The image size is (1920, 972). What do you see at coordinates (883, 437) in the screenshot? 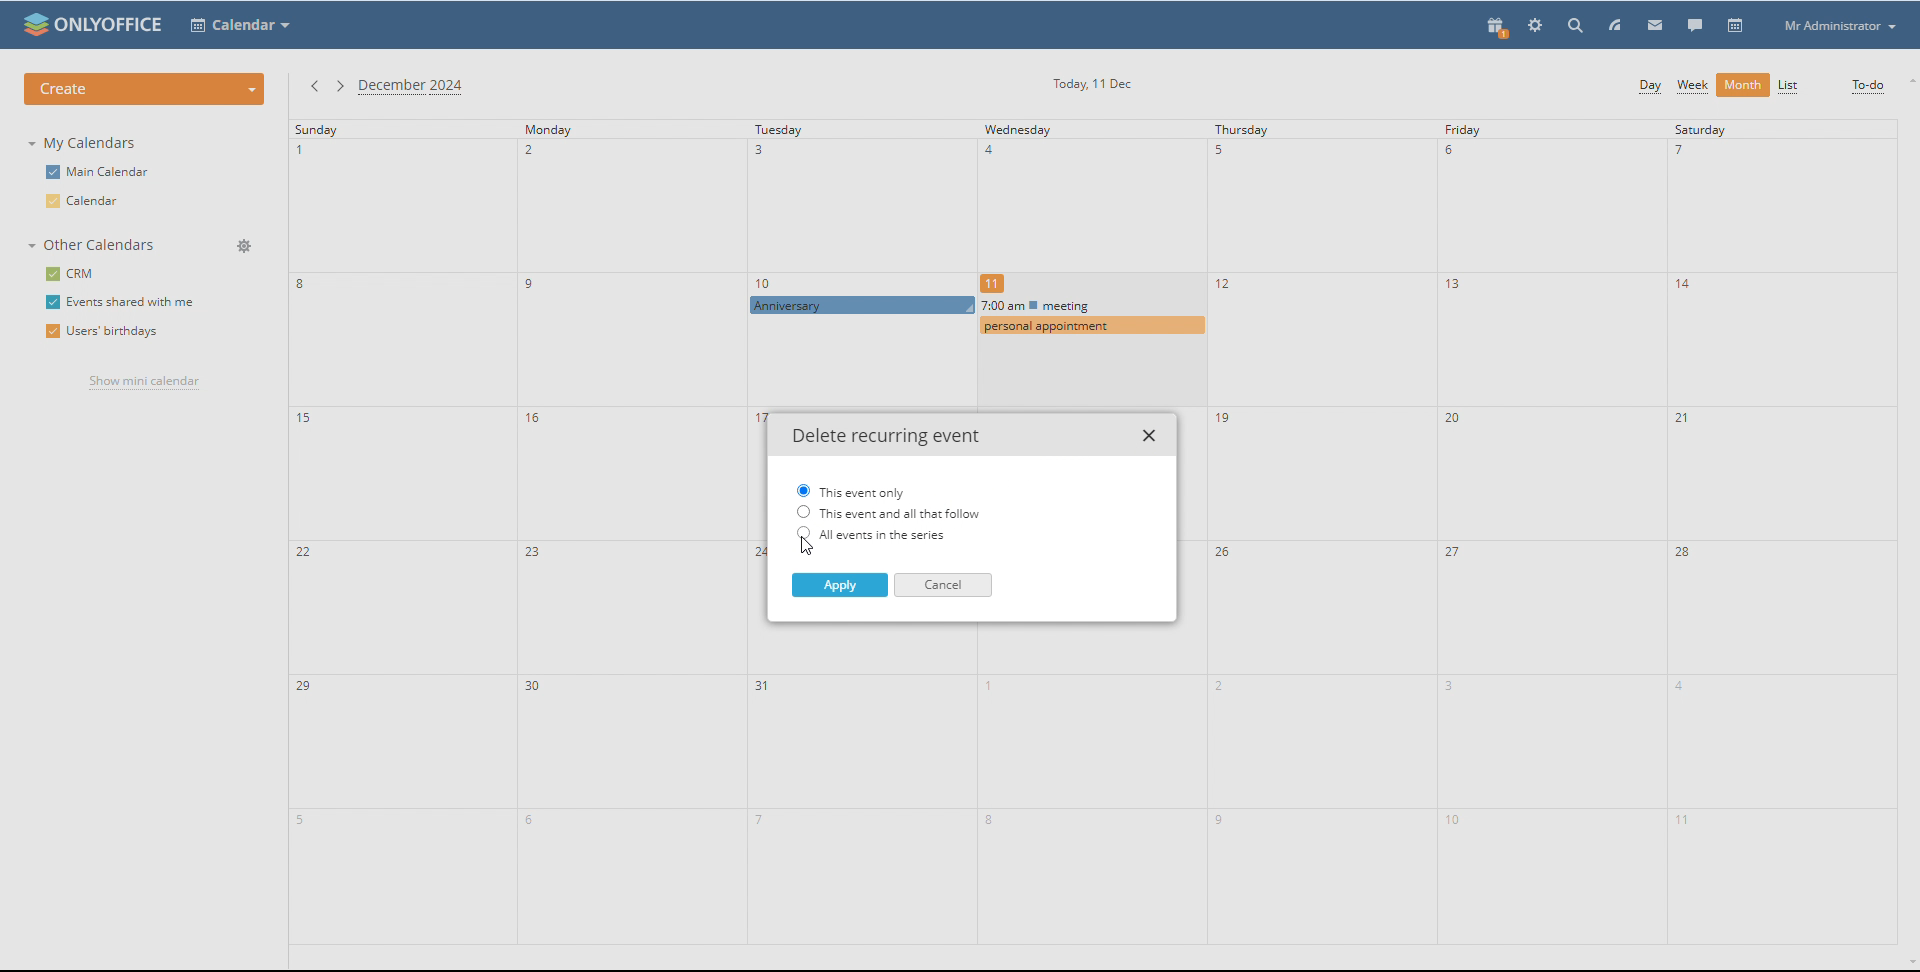
I see `delete recurring event` at bounding box center [883, 437].